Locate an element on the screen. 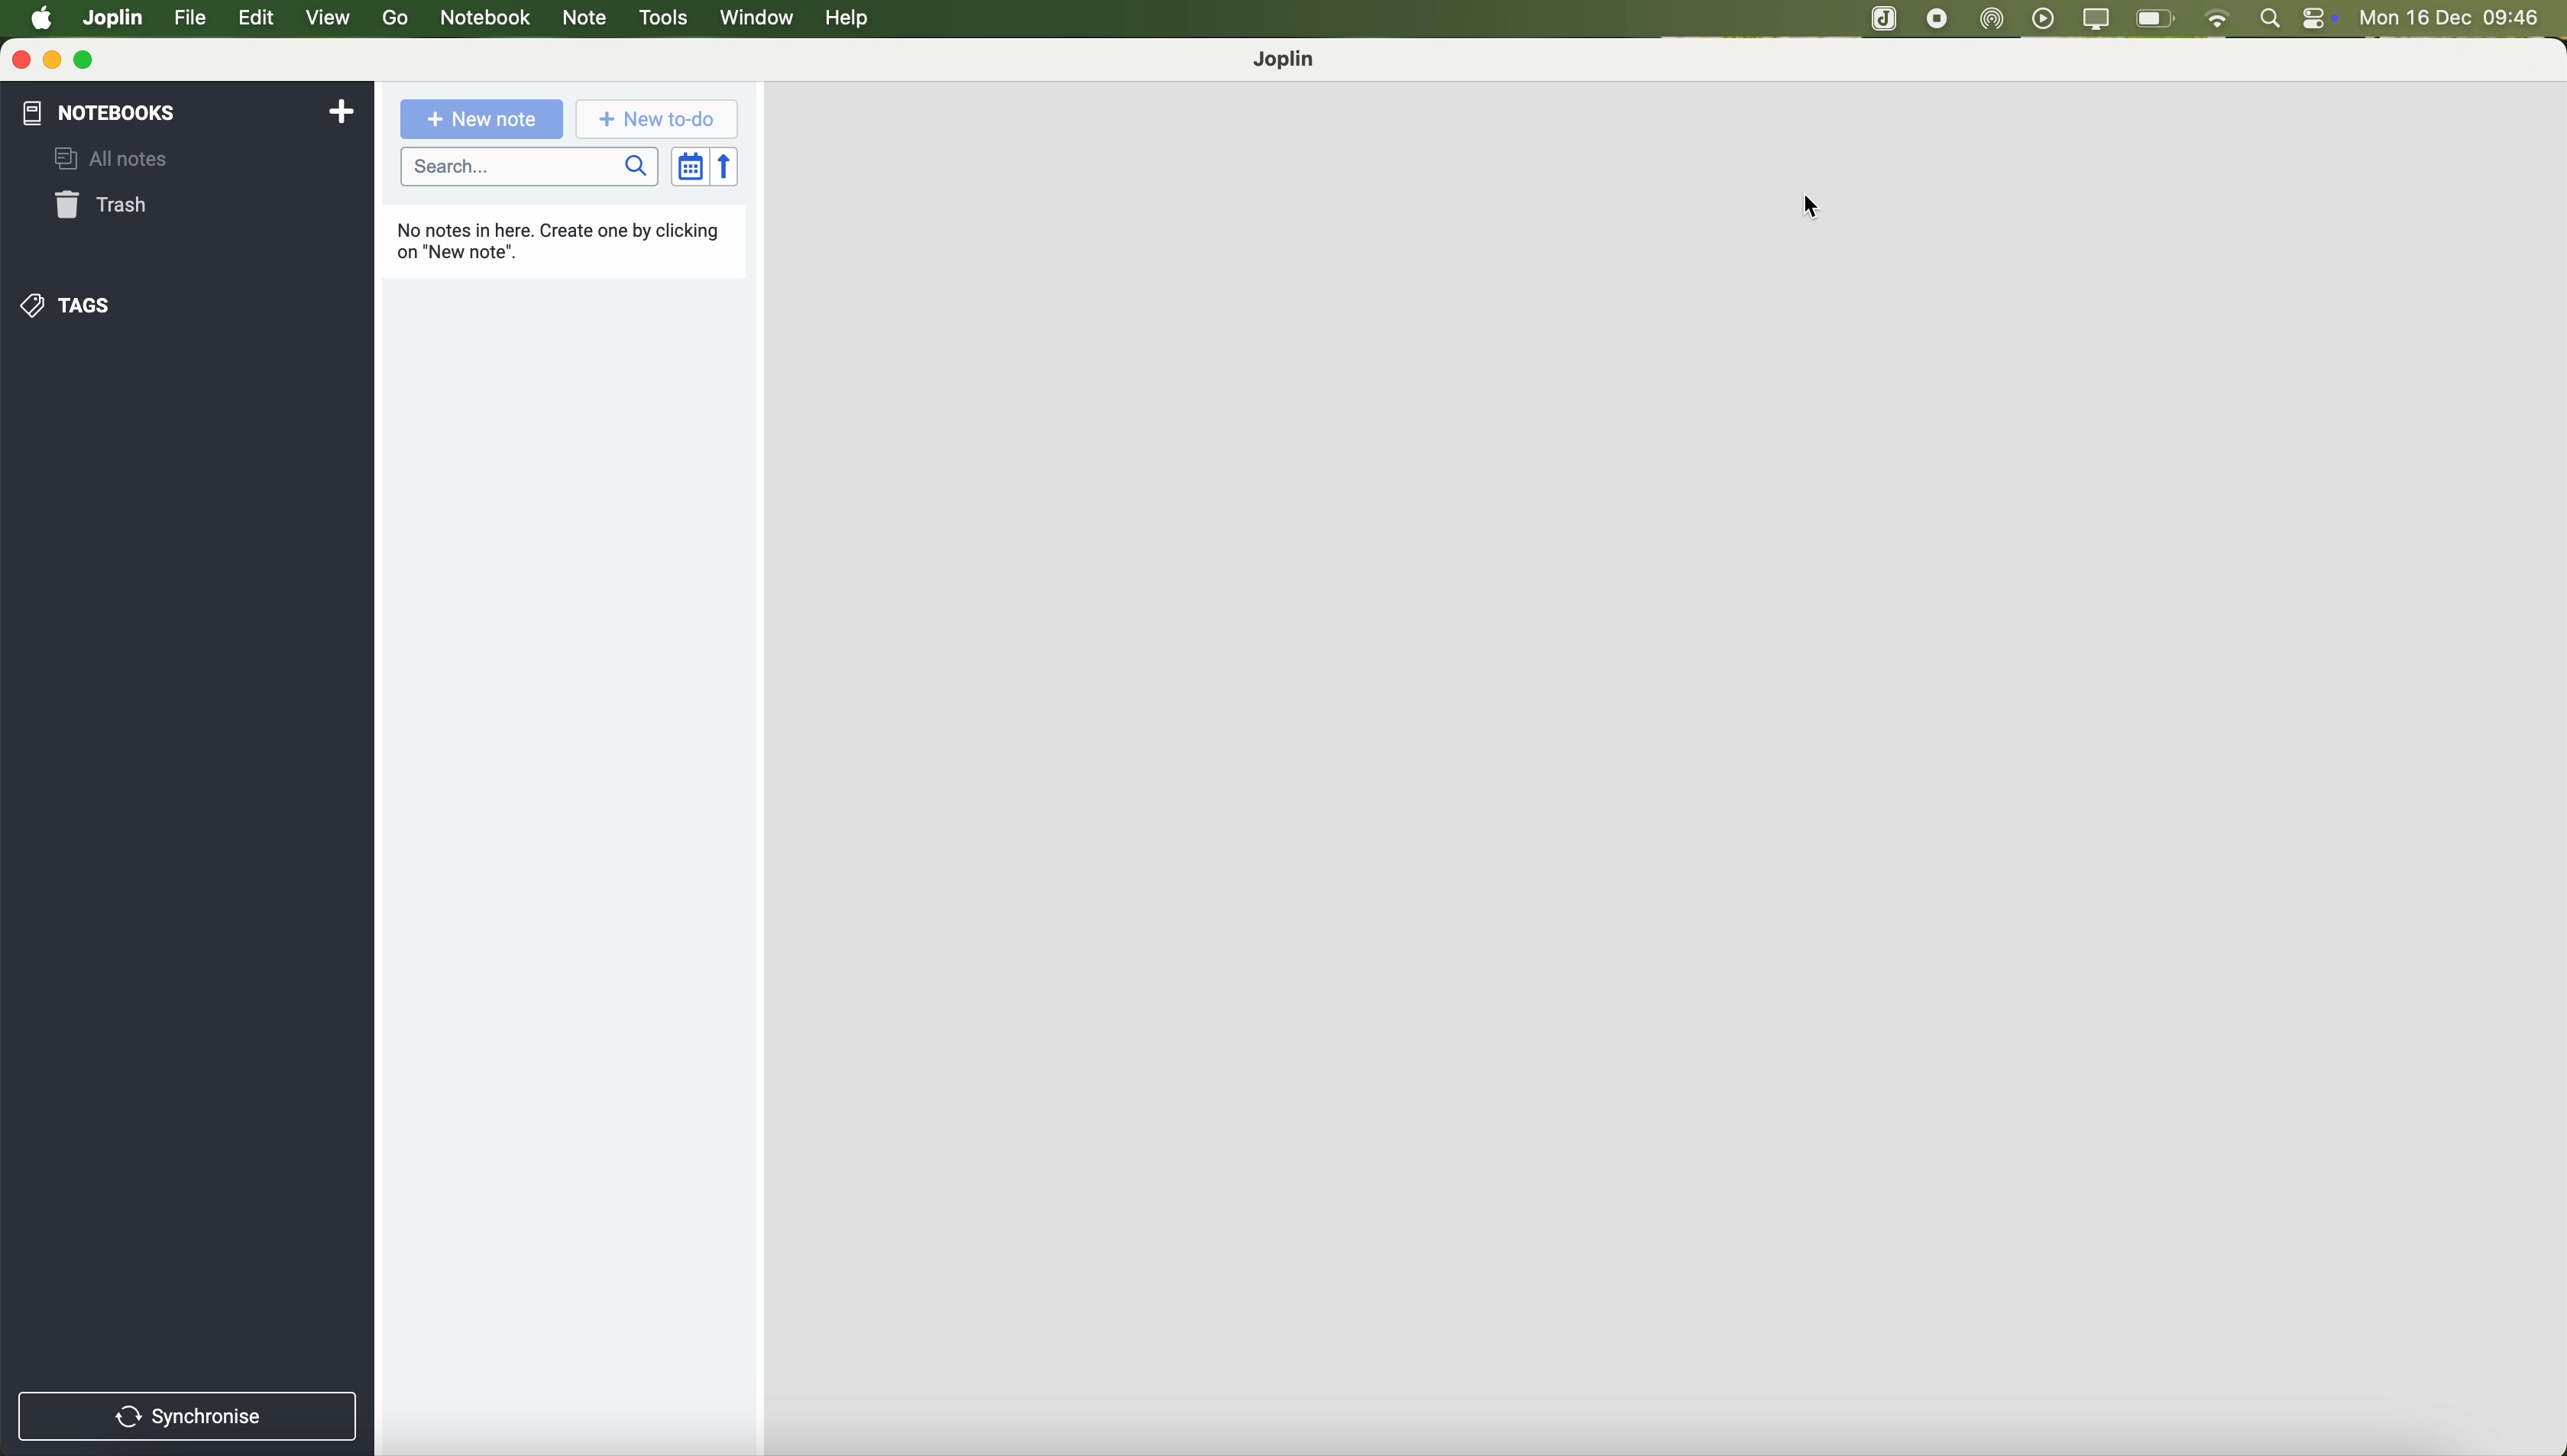 This screenshot has height=1456, width=2567. edit is located at coordinates (260, 20).